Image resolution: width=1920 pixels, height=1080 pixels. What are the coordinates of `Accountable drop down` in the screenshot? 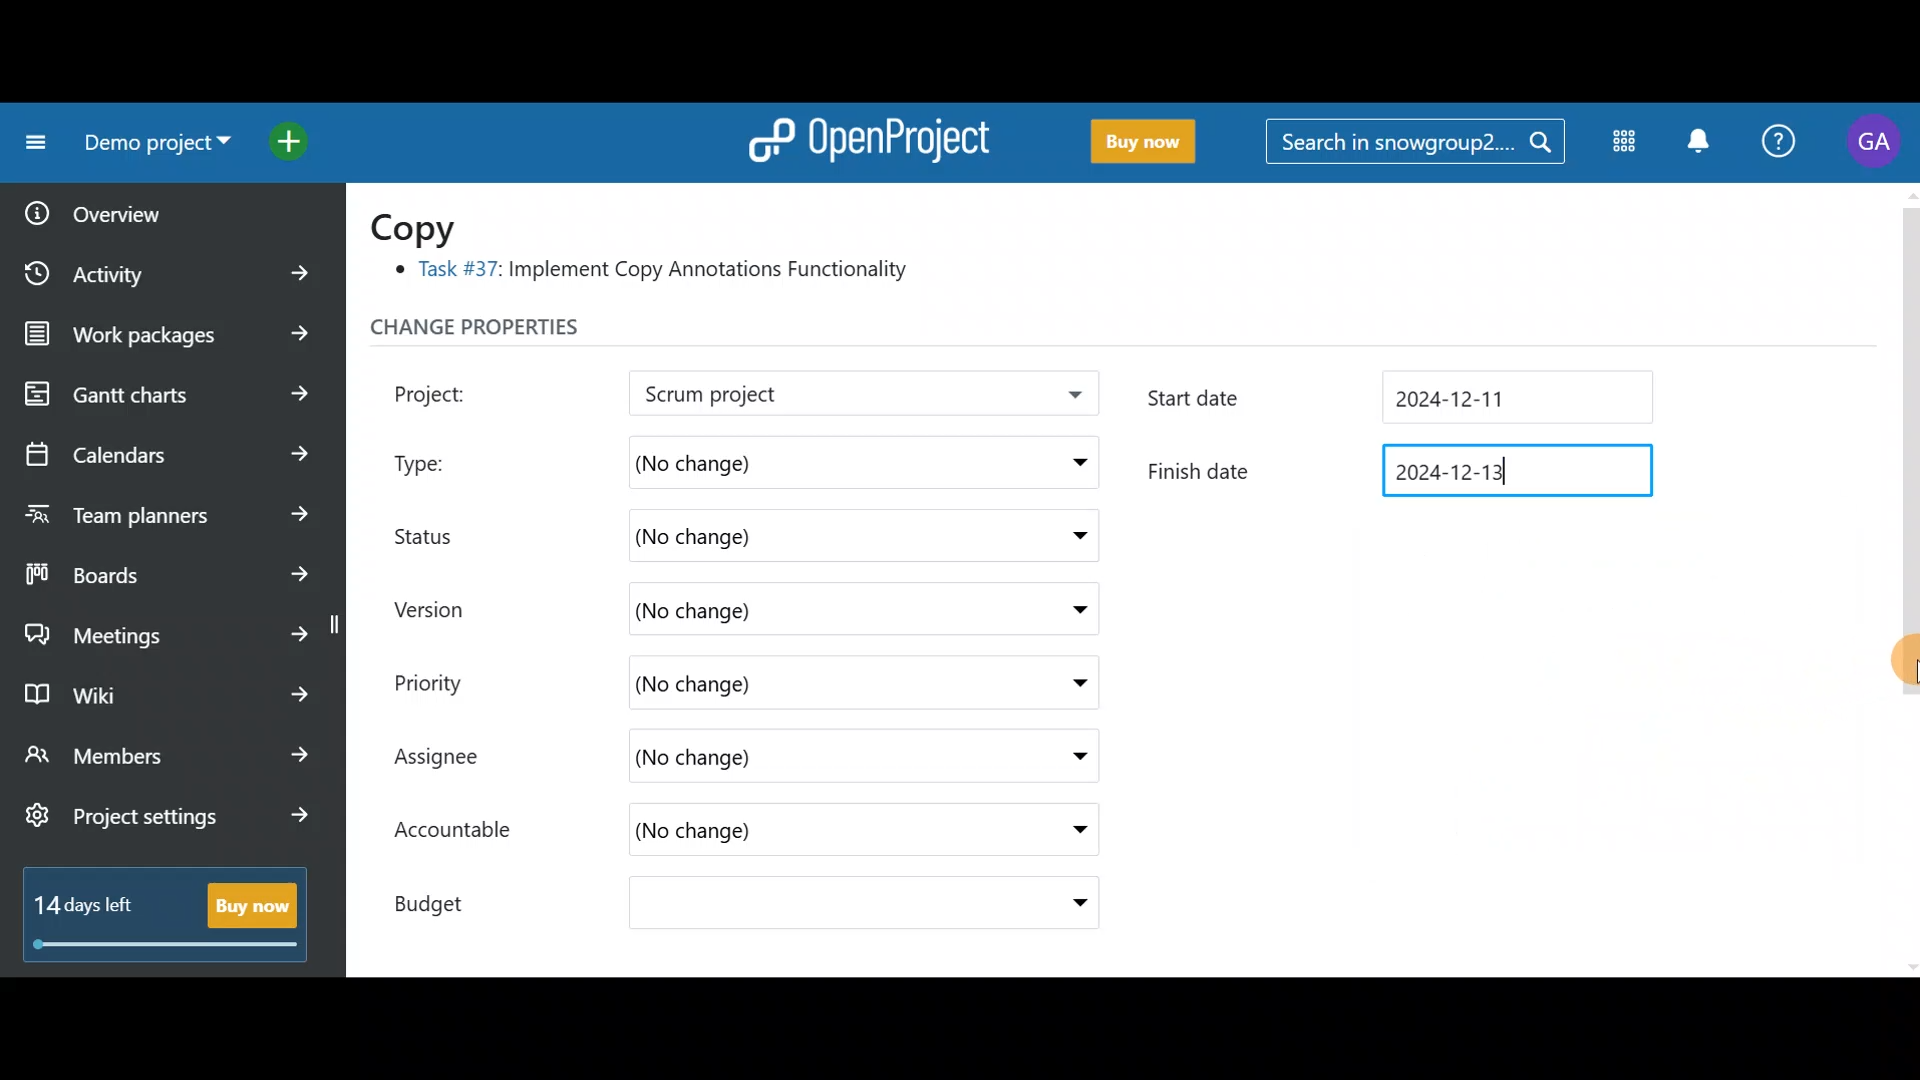 It's located at (1069, 831).